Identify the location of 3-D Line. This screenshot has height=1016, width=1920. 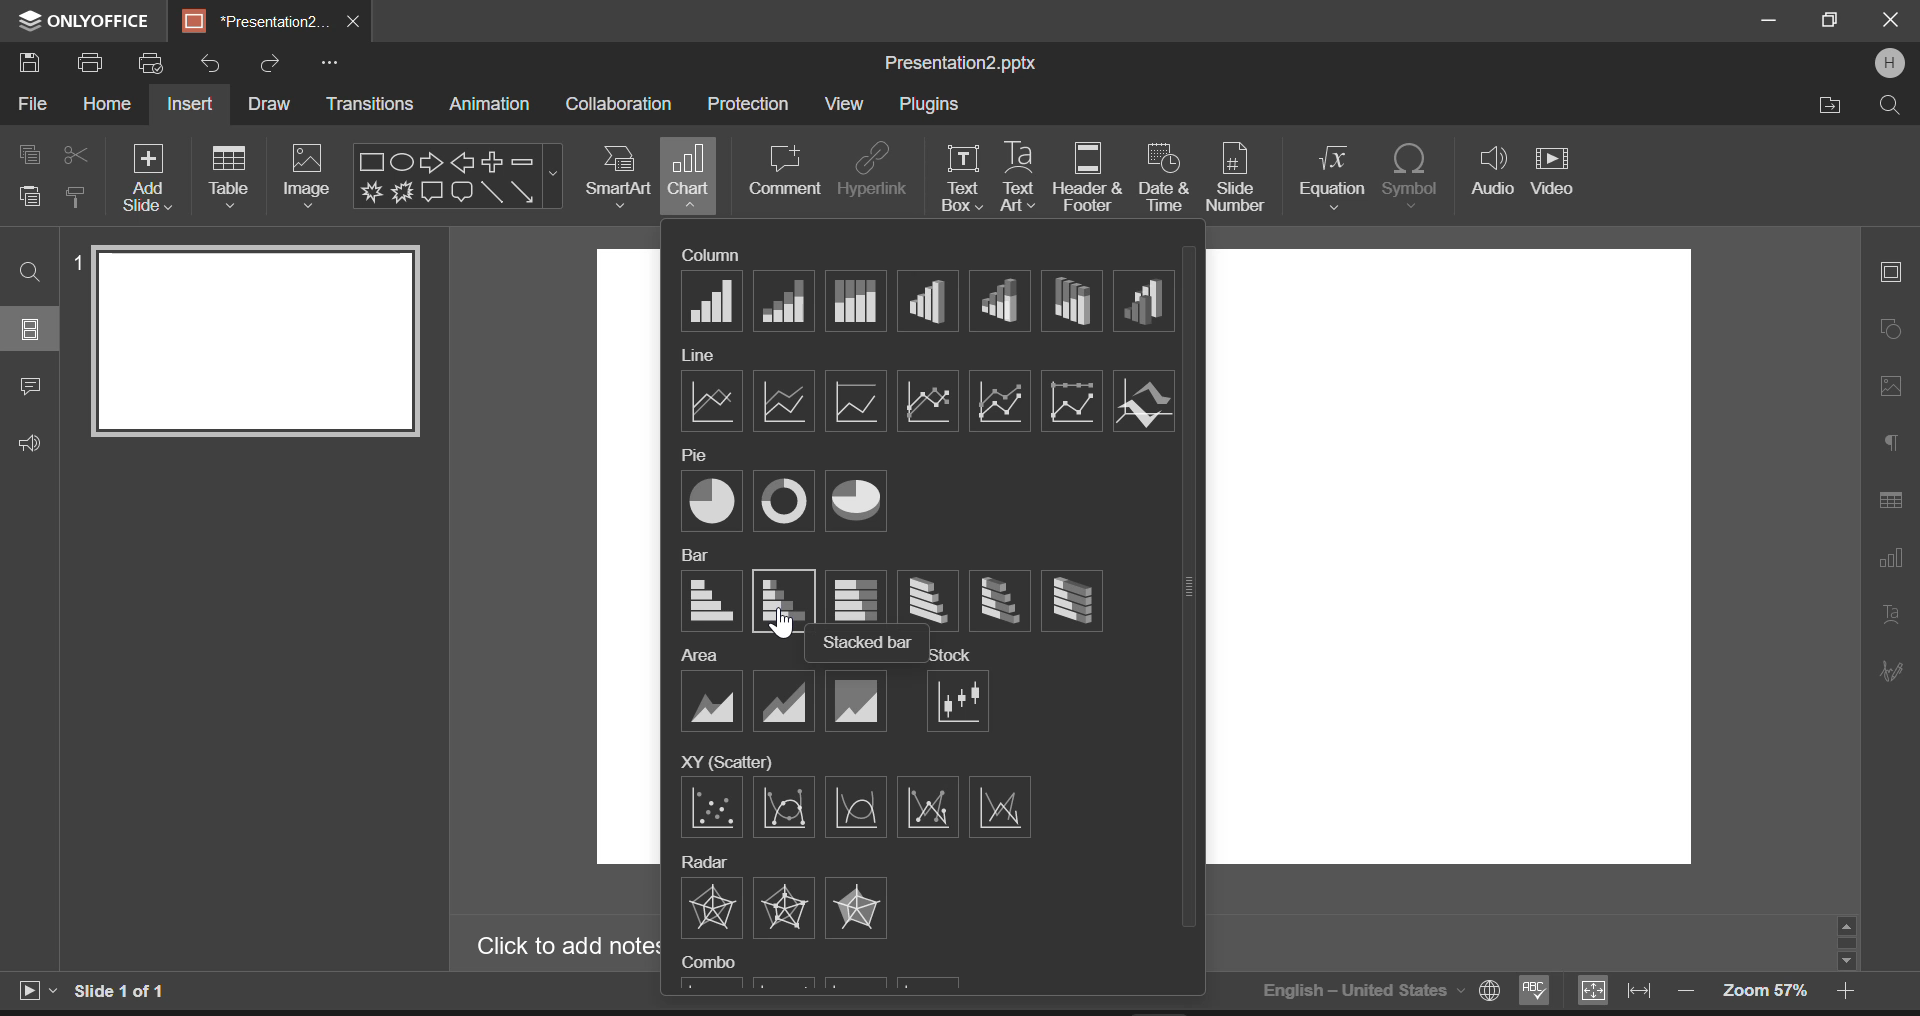
(1144, 403).